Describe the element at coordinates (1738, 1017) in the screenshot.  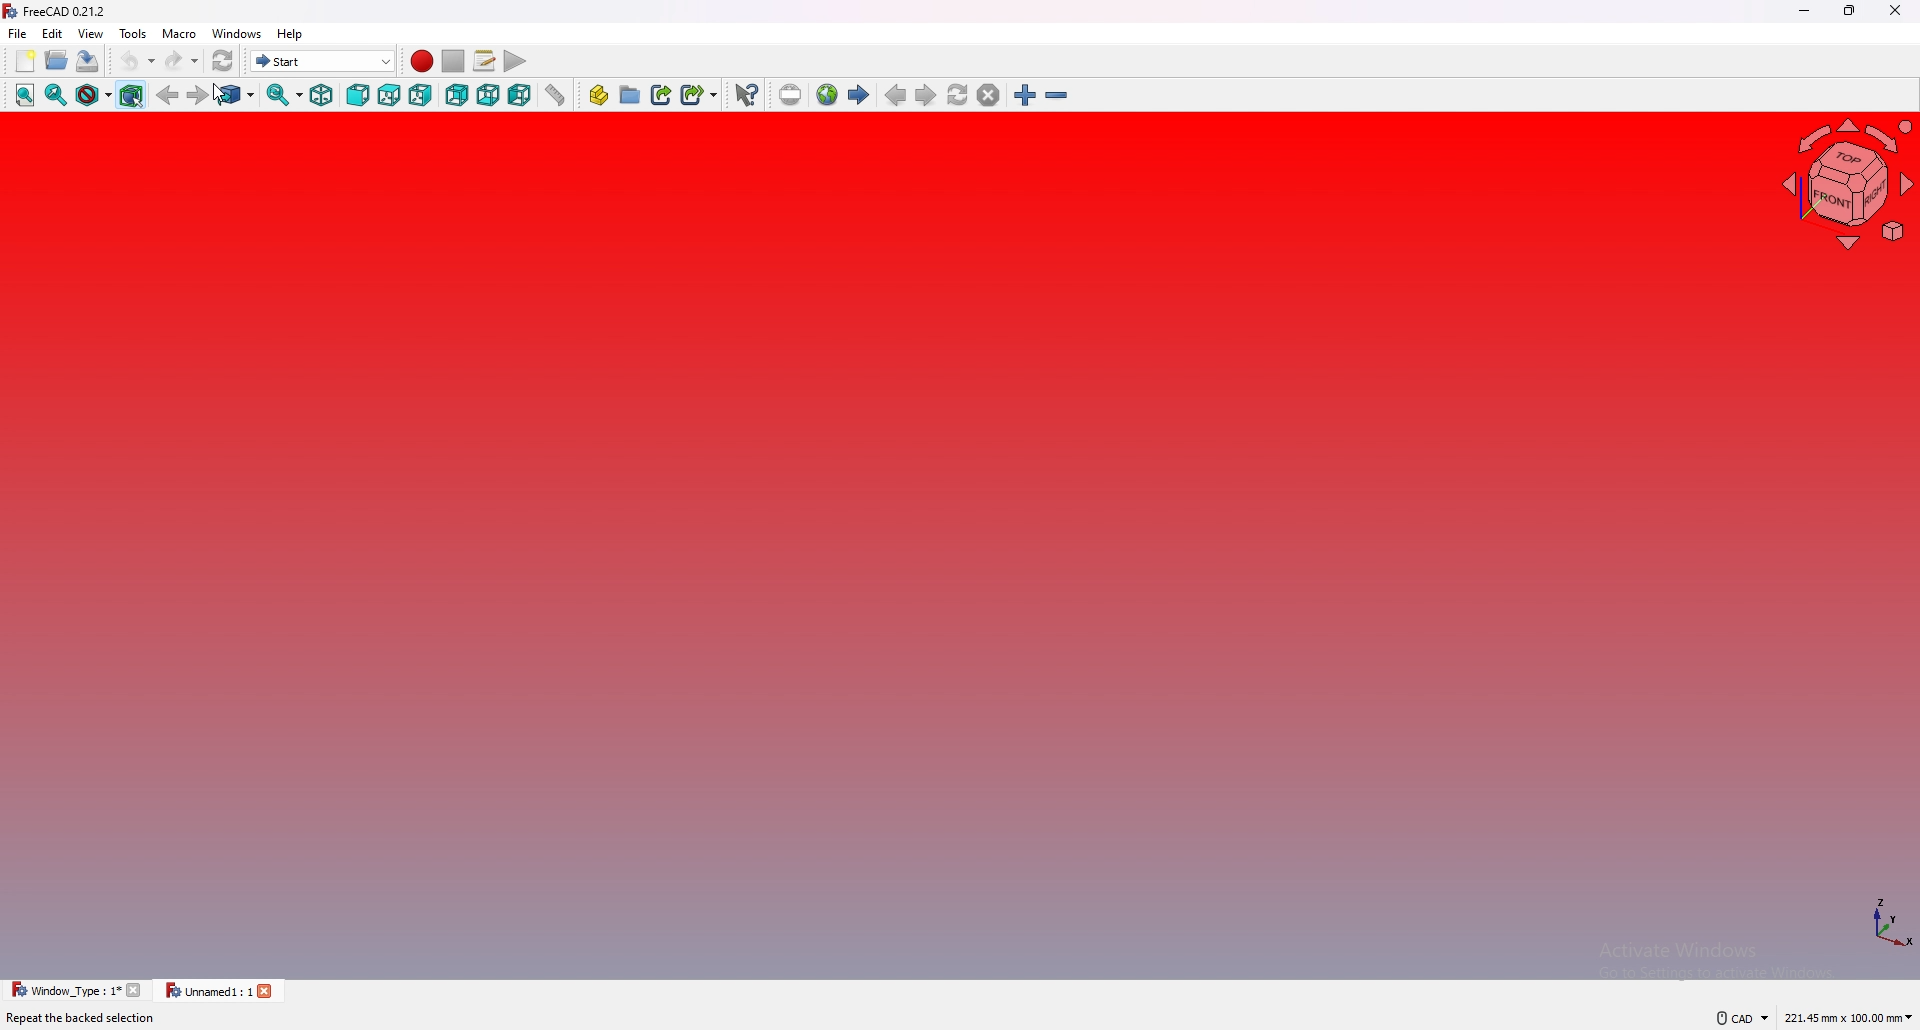
I see `CAD` at that location.